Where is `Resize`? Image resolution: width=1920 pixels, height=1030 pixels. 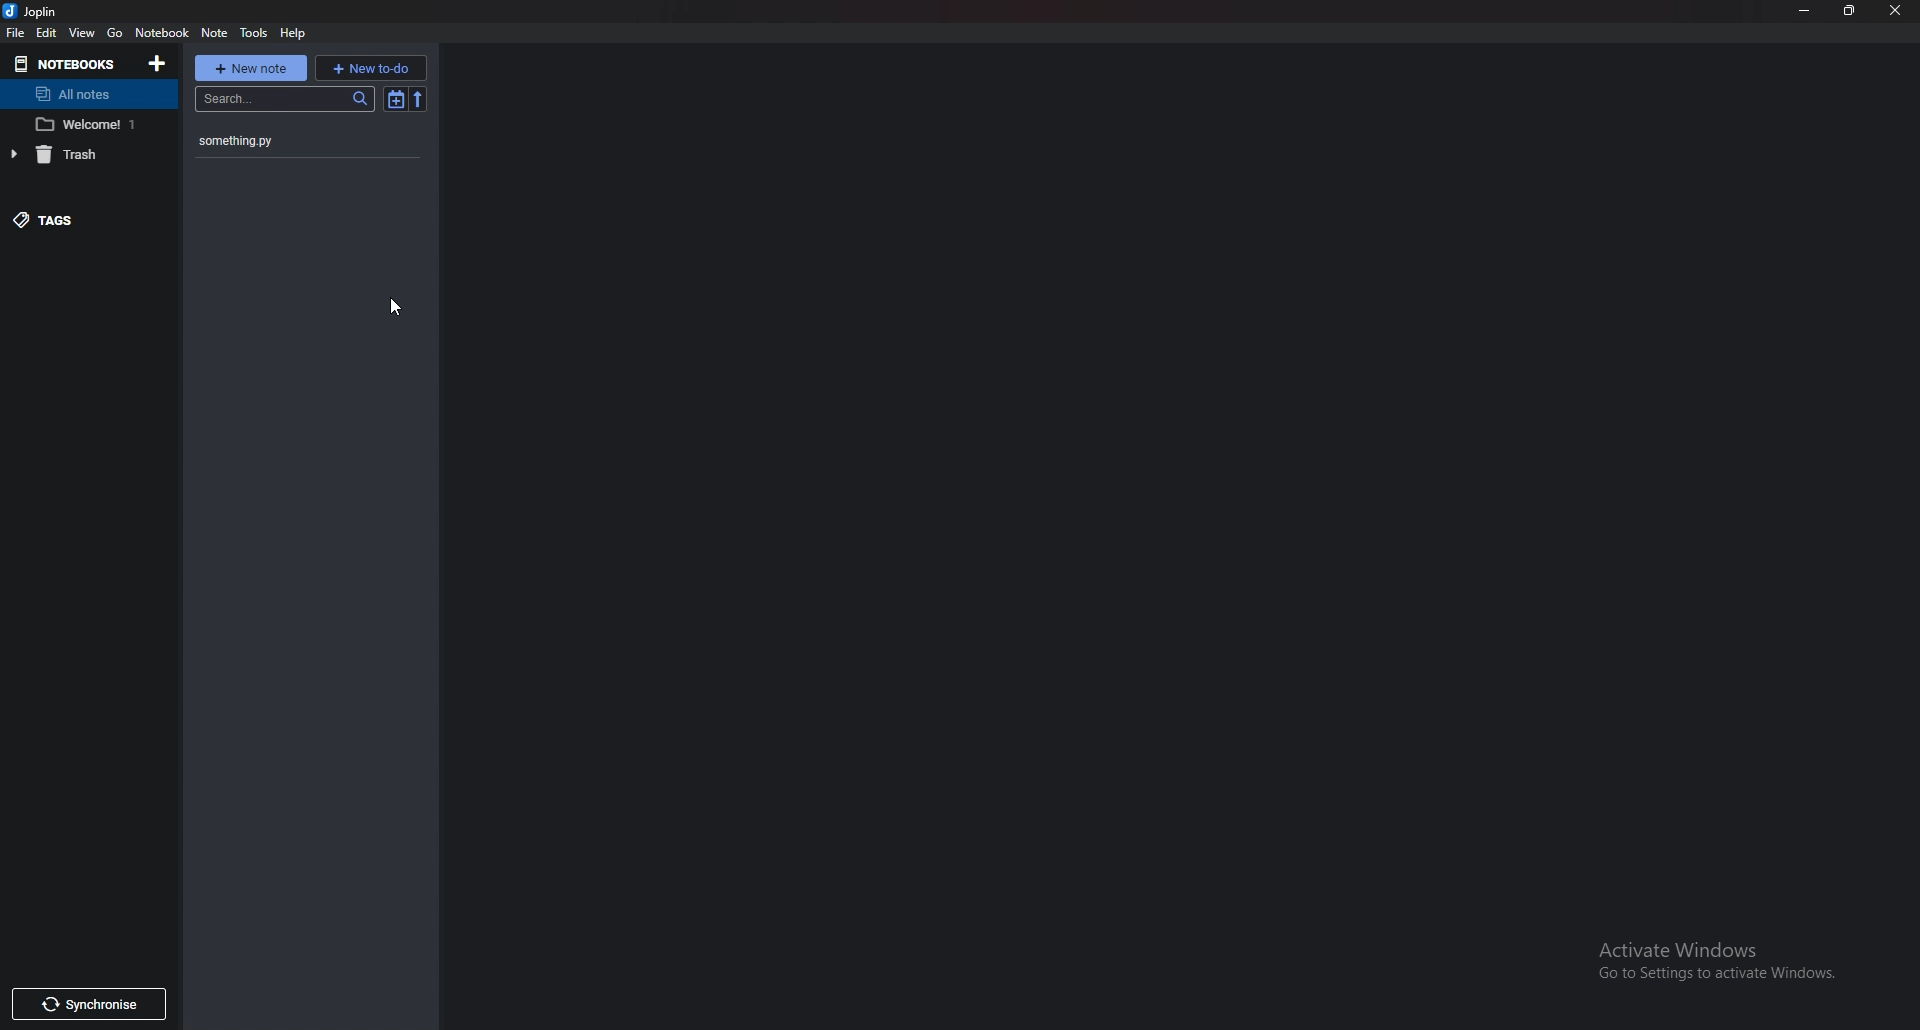 Resize is located at coordinates (1848, 11).